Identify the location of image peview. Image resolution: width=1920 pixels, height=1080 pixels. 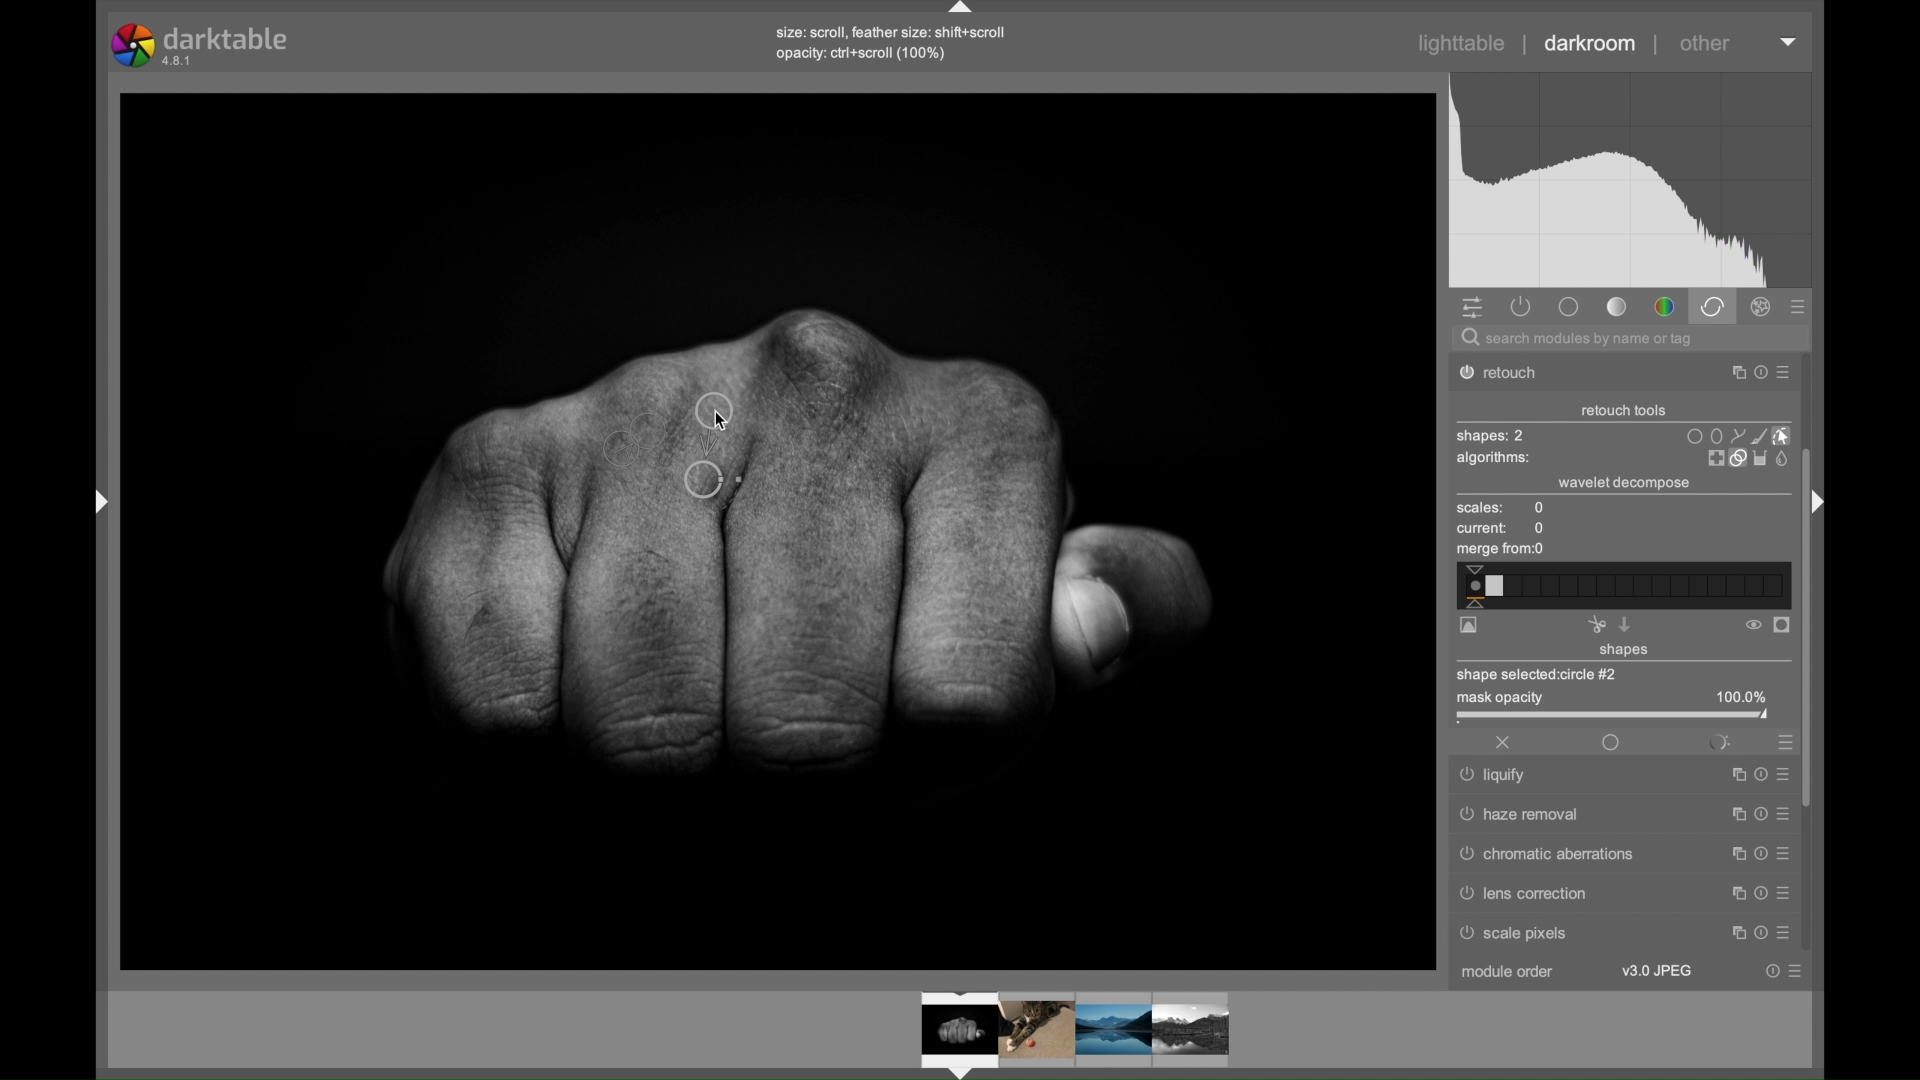
(1055, 1033).